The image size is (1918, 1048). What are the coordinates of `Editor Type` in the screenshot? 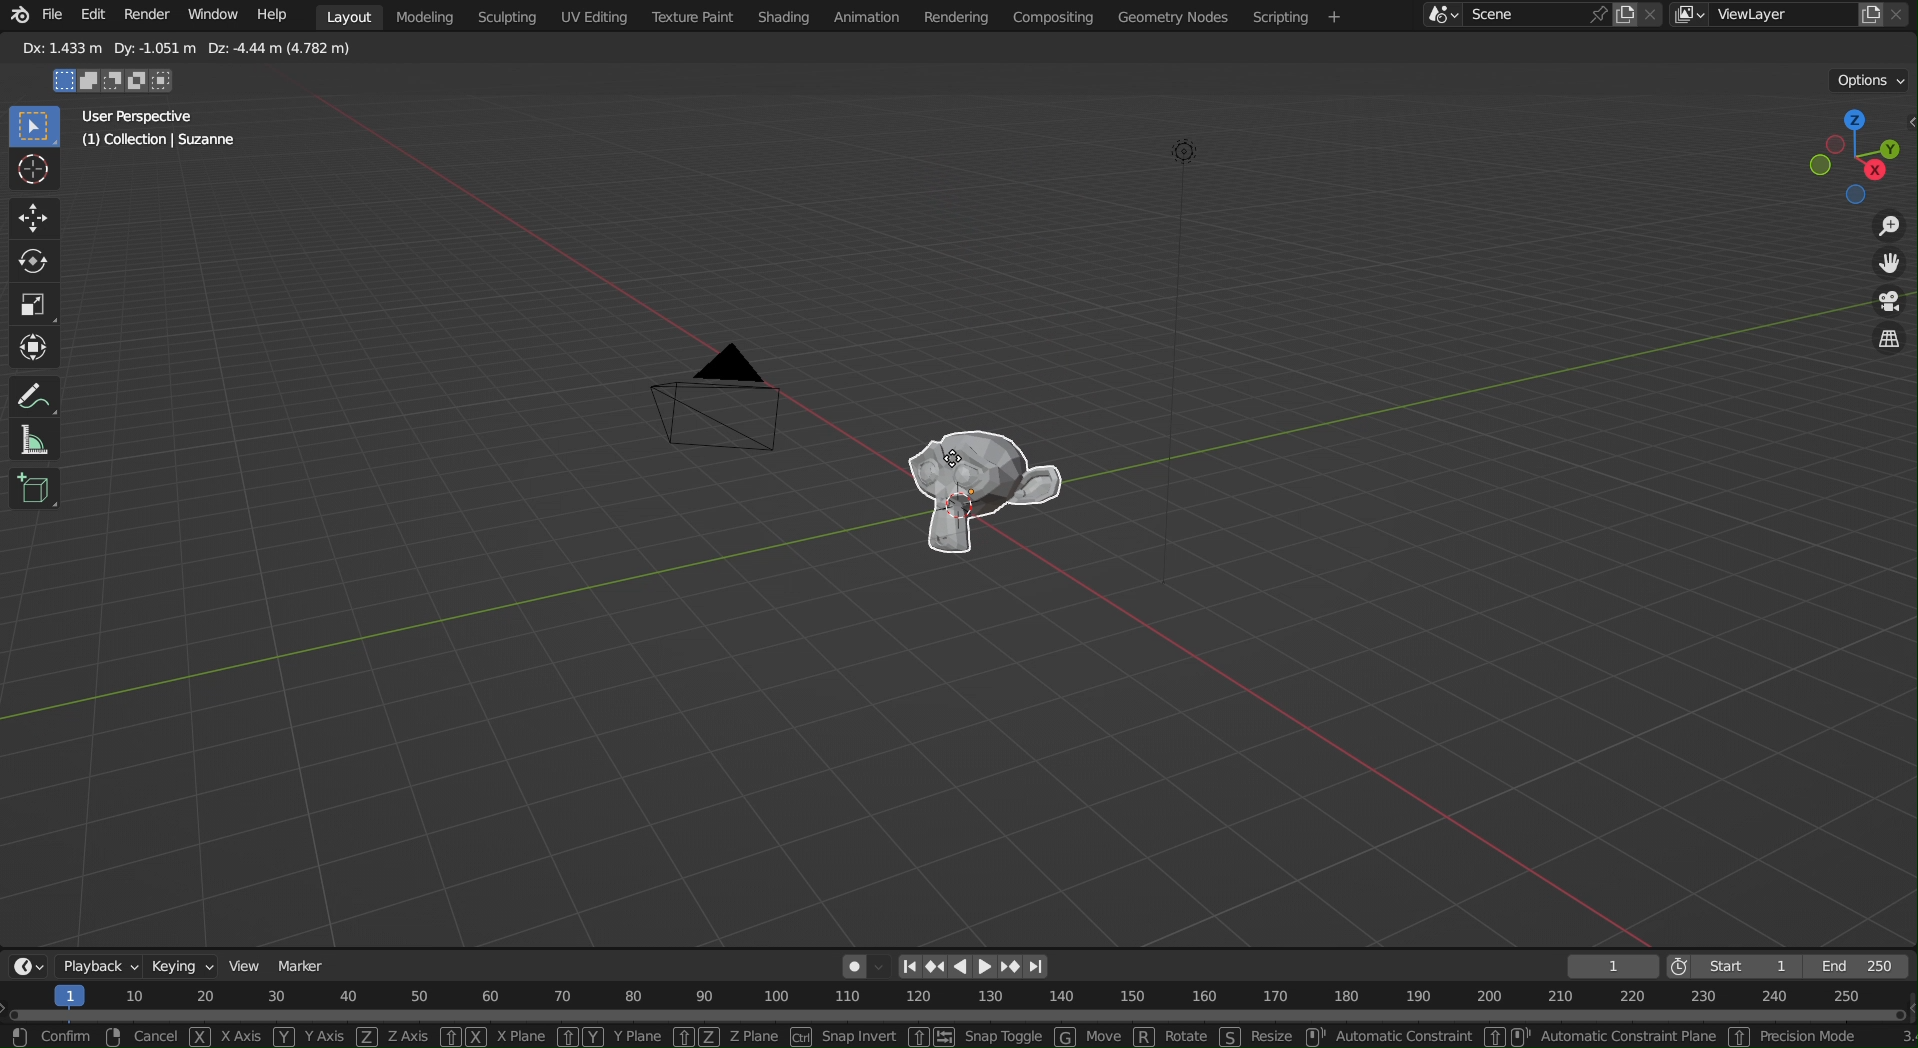 It's located at (28, 968).